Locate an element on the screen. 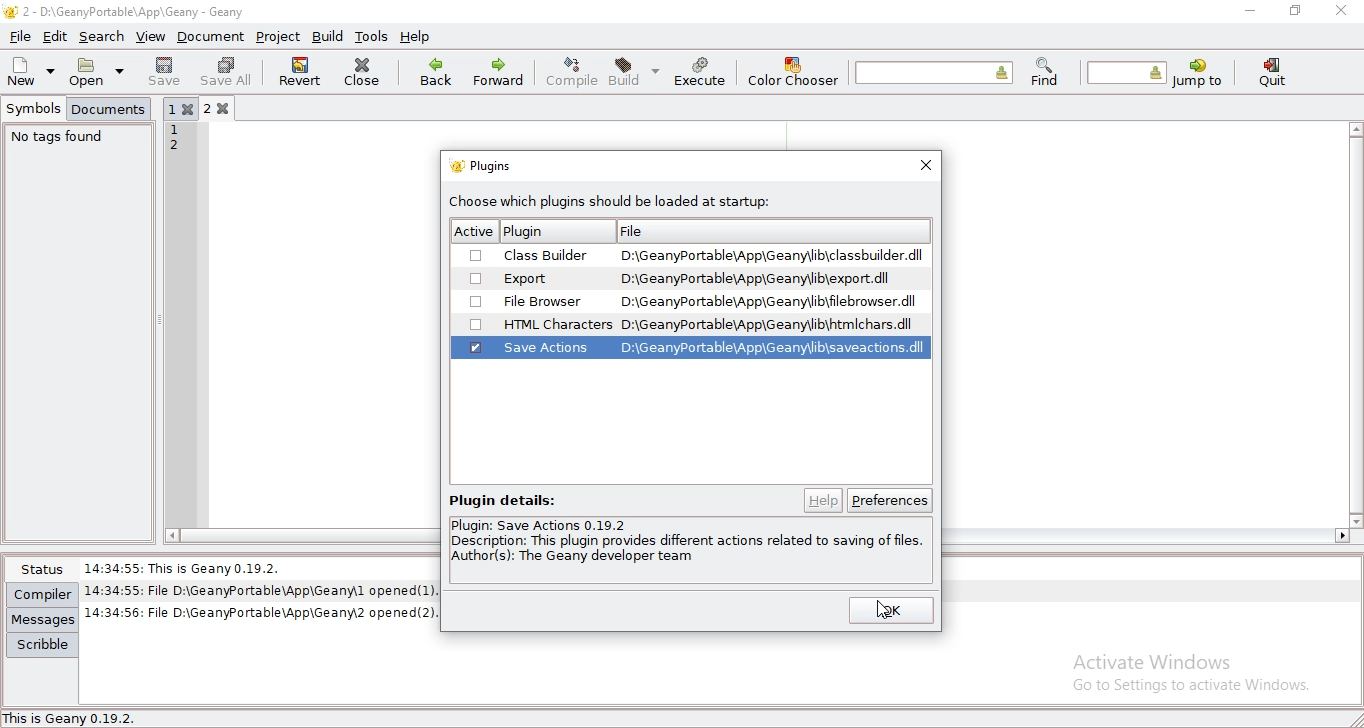 Image resolution: width=1364 pixels, height=728 pixels. symbols is located at coordinates (35, 108).